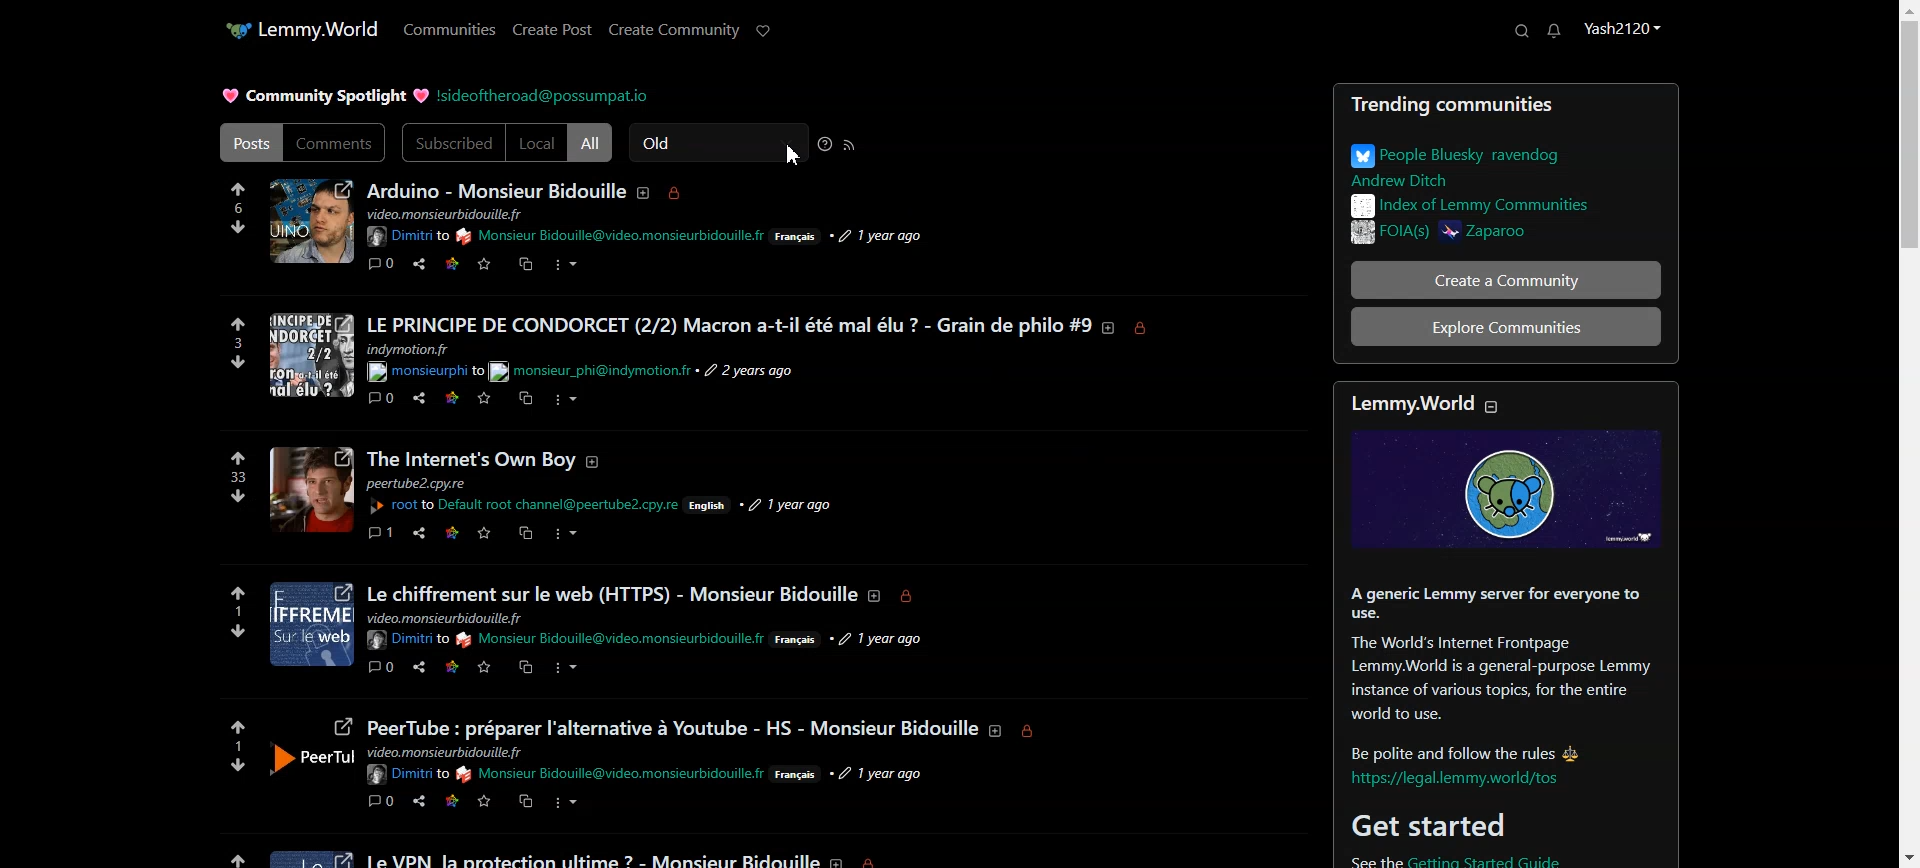 The image size is (1920, 868). Describe the element at coordinates (450, 29) in the screenshot. I see `Communities` at that location.